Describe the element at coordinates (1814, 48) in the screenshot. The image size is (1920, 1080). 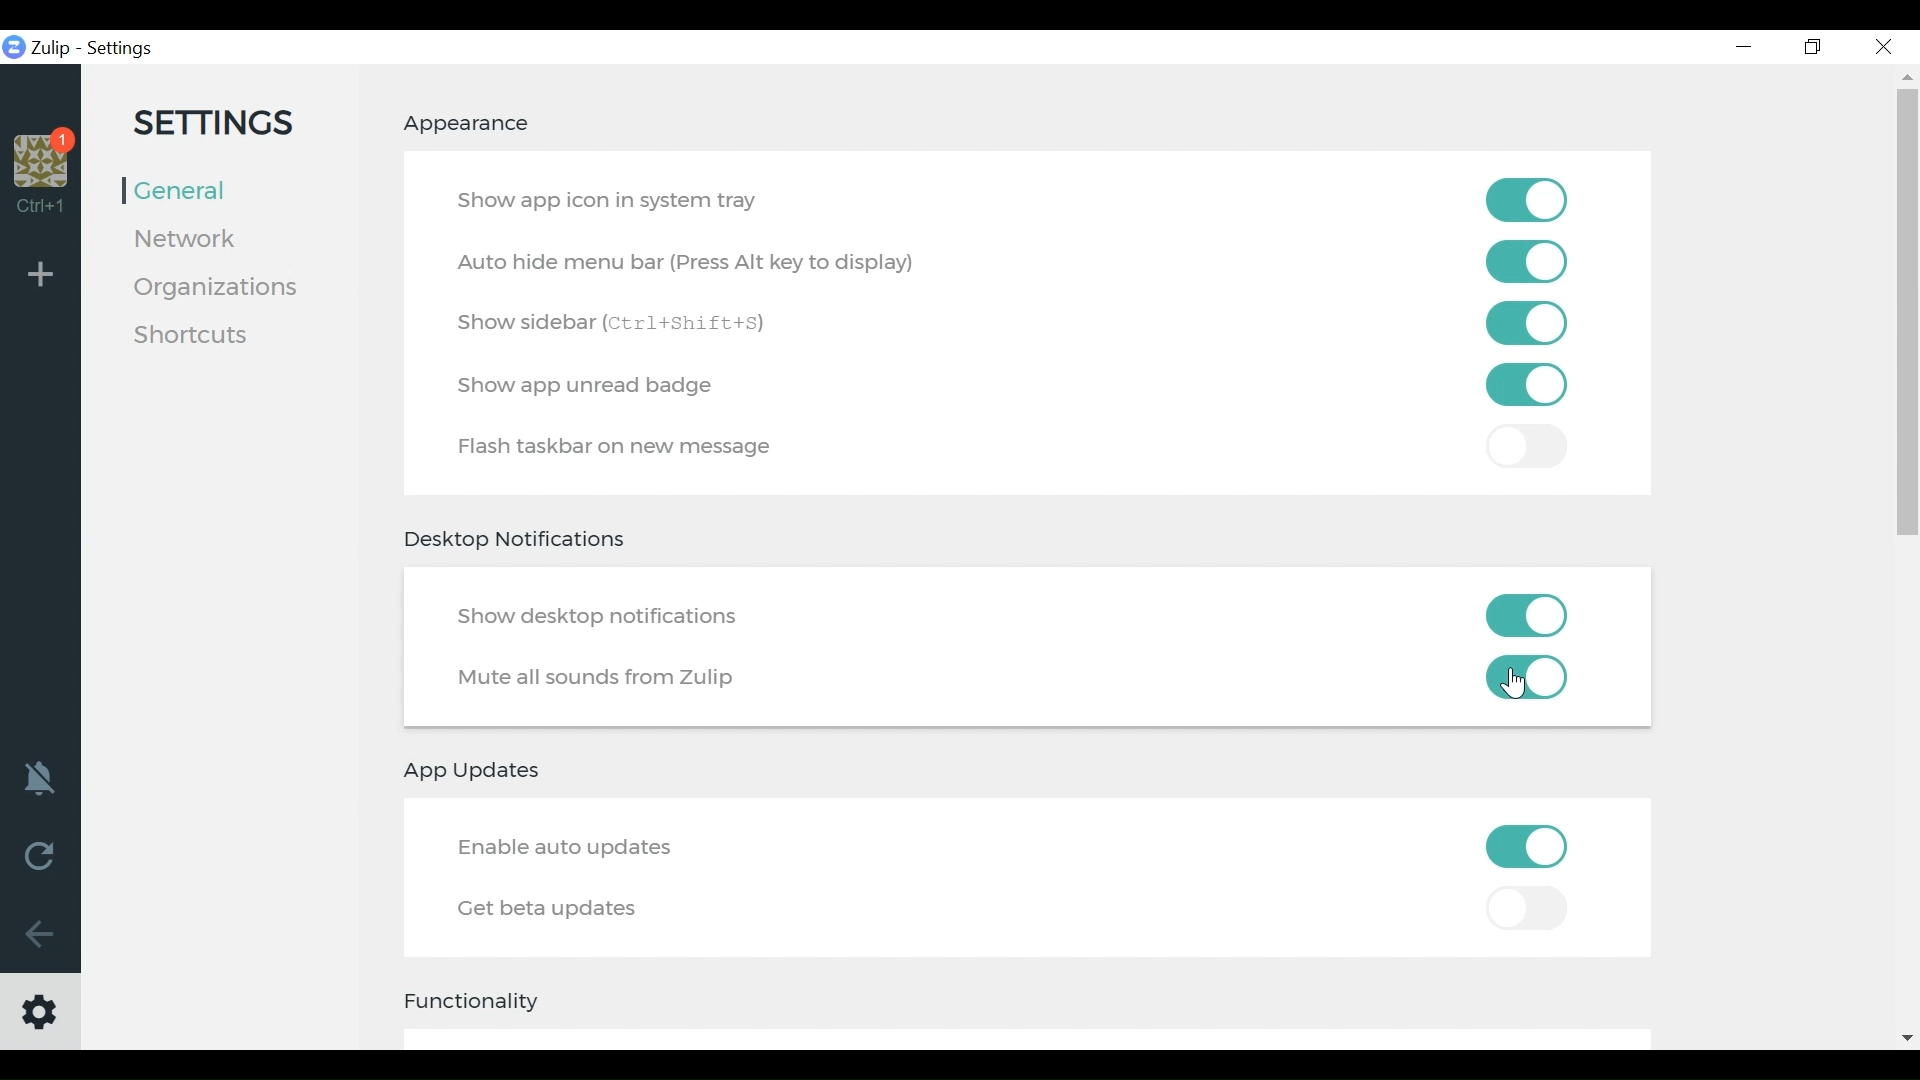
I see `Restore` at that location.